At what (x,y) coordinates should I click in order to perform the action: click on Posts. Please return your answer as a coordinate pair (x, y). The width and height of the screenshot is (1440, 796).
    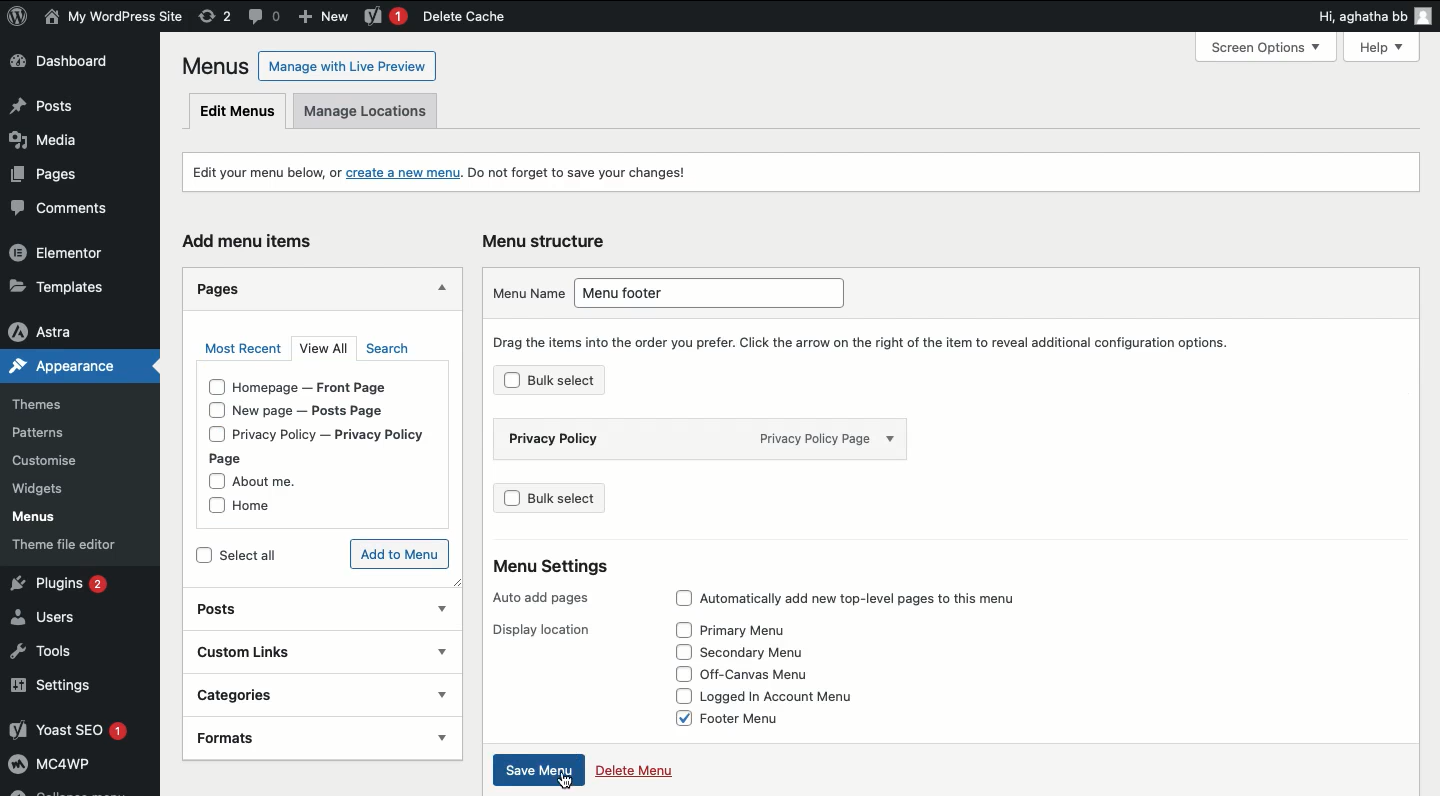
    Looking at the image, I should click on (74, 107).